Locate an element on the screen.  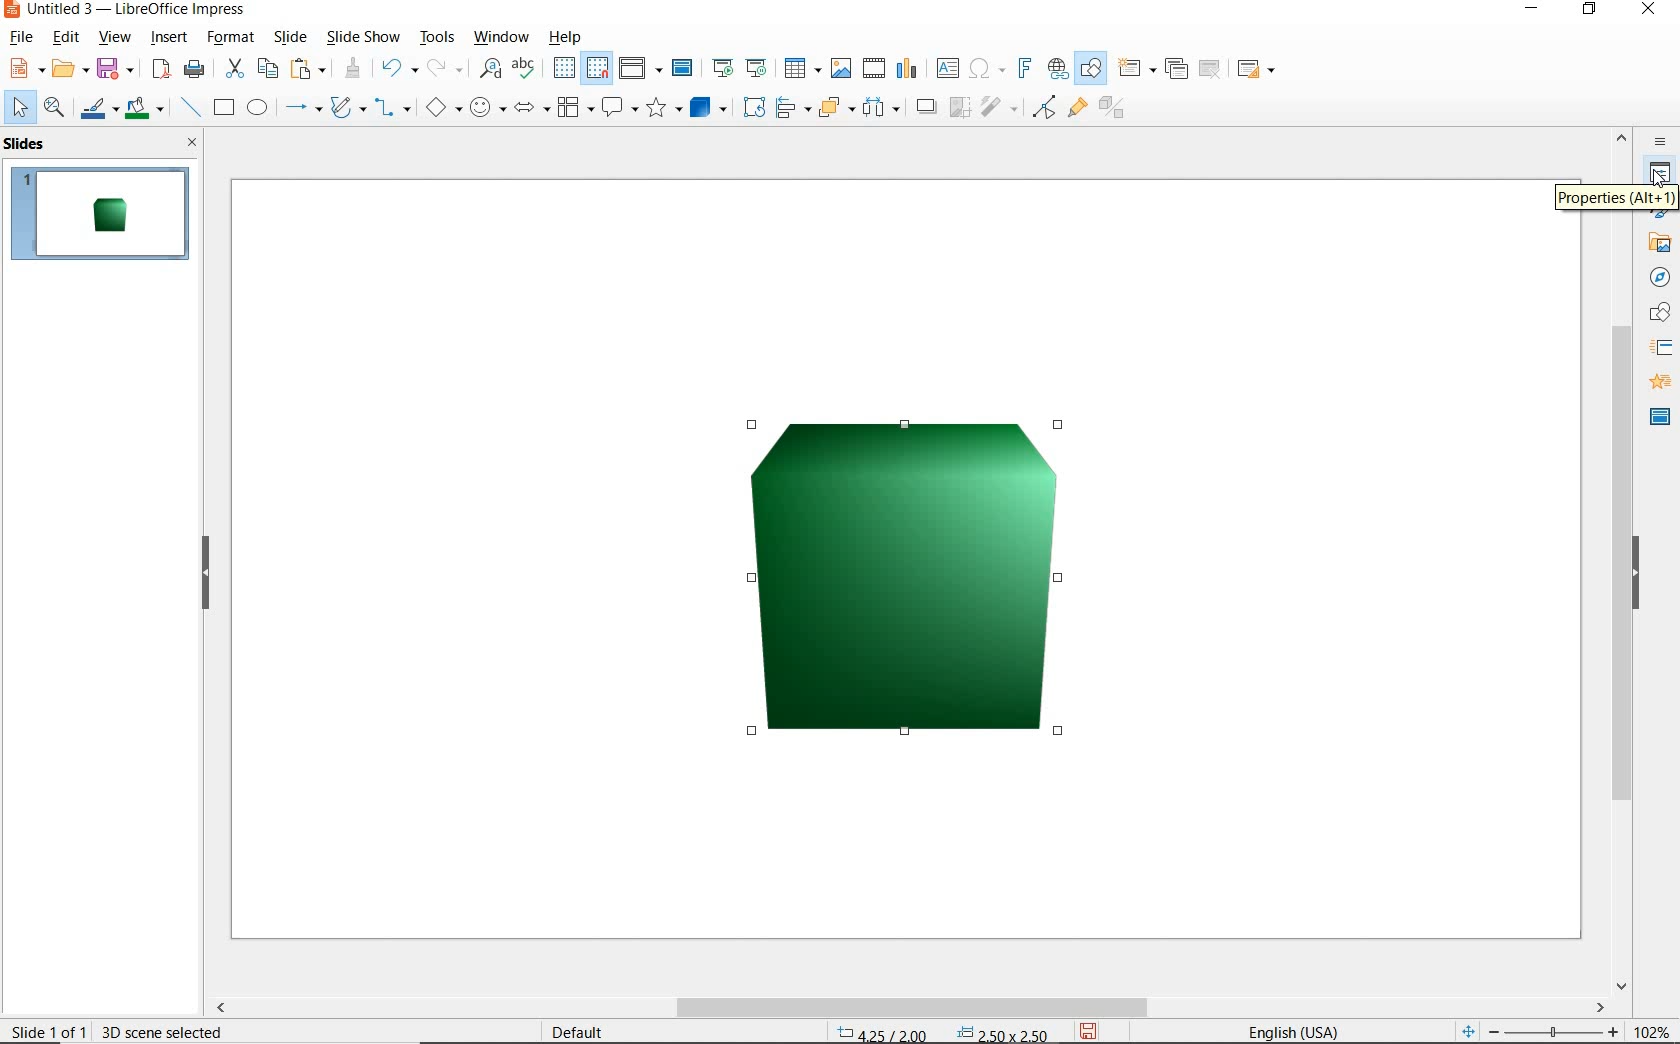
window is located at coordinates (501, 38).